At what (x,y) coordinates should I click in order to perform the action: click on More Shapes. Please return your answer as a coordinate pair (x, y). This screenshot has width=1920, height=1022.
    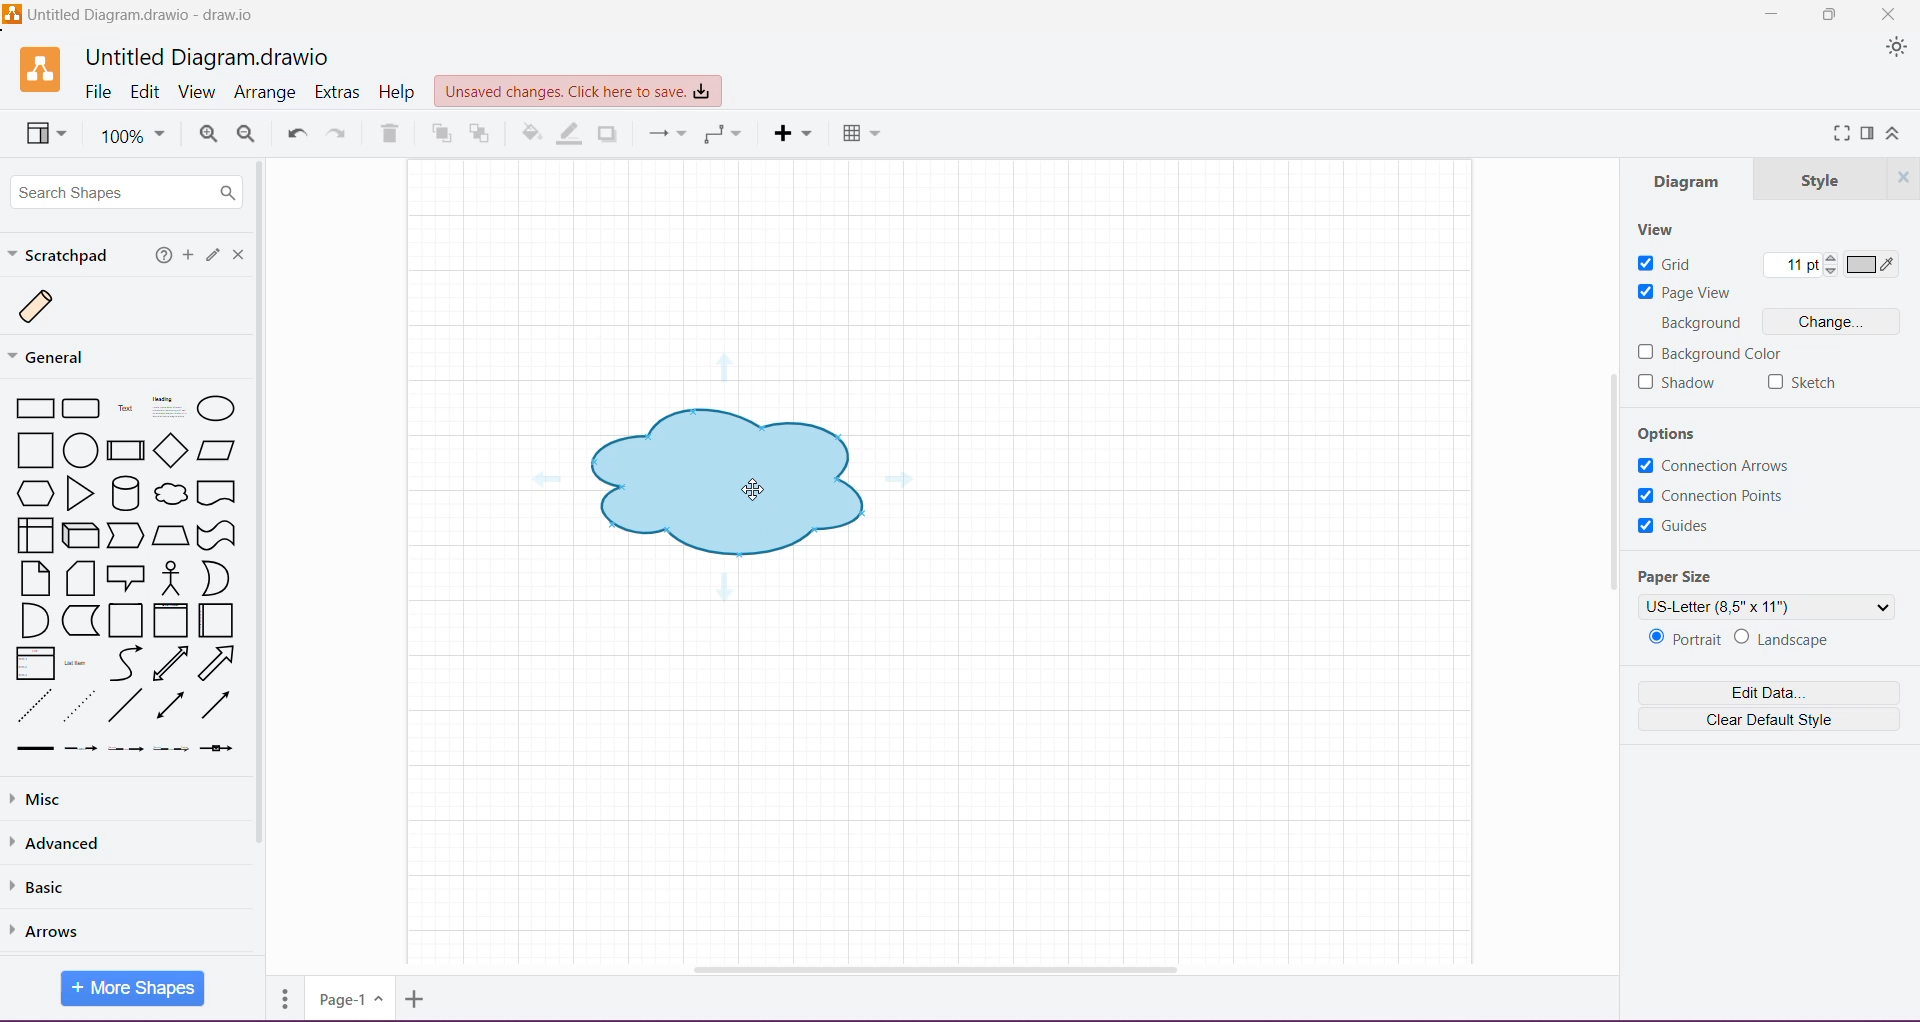
    Looking at the image, I should click on (132, 990).